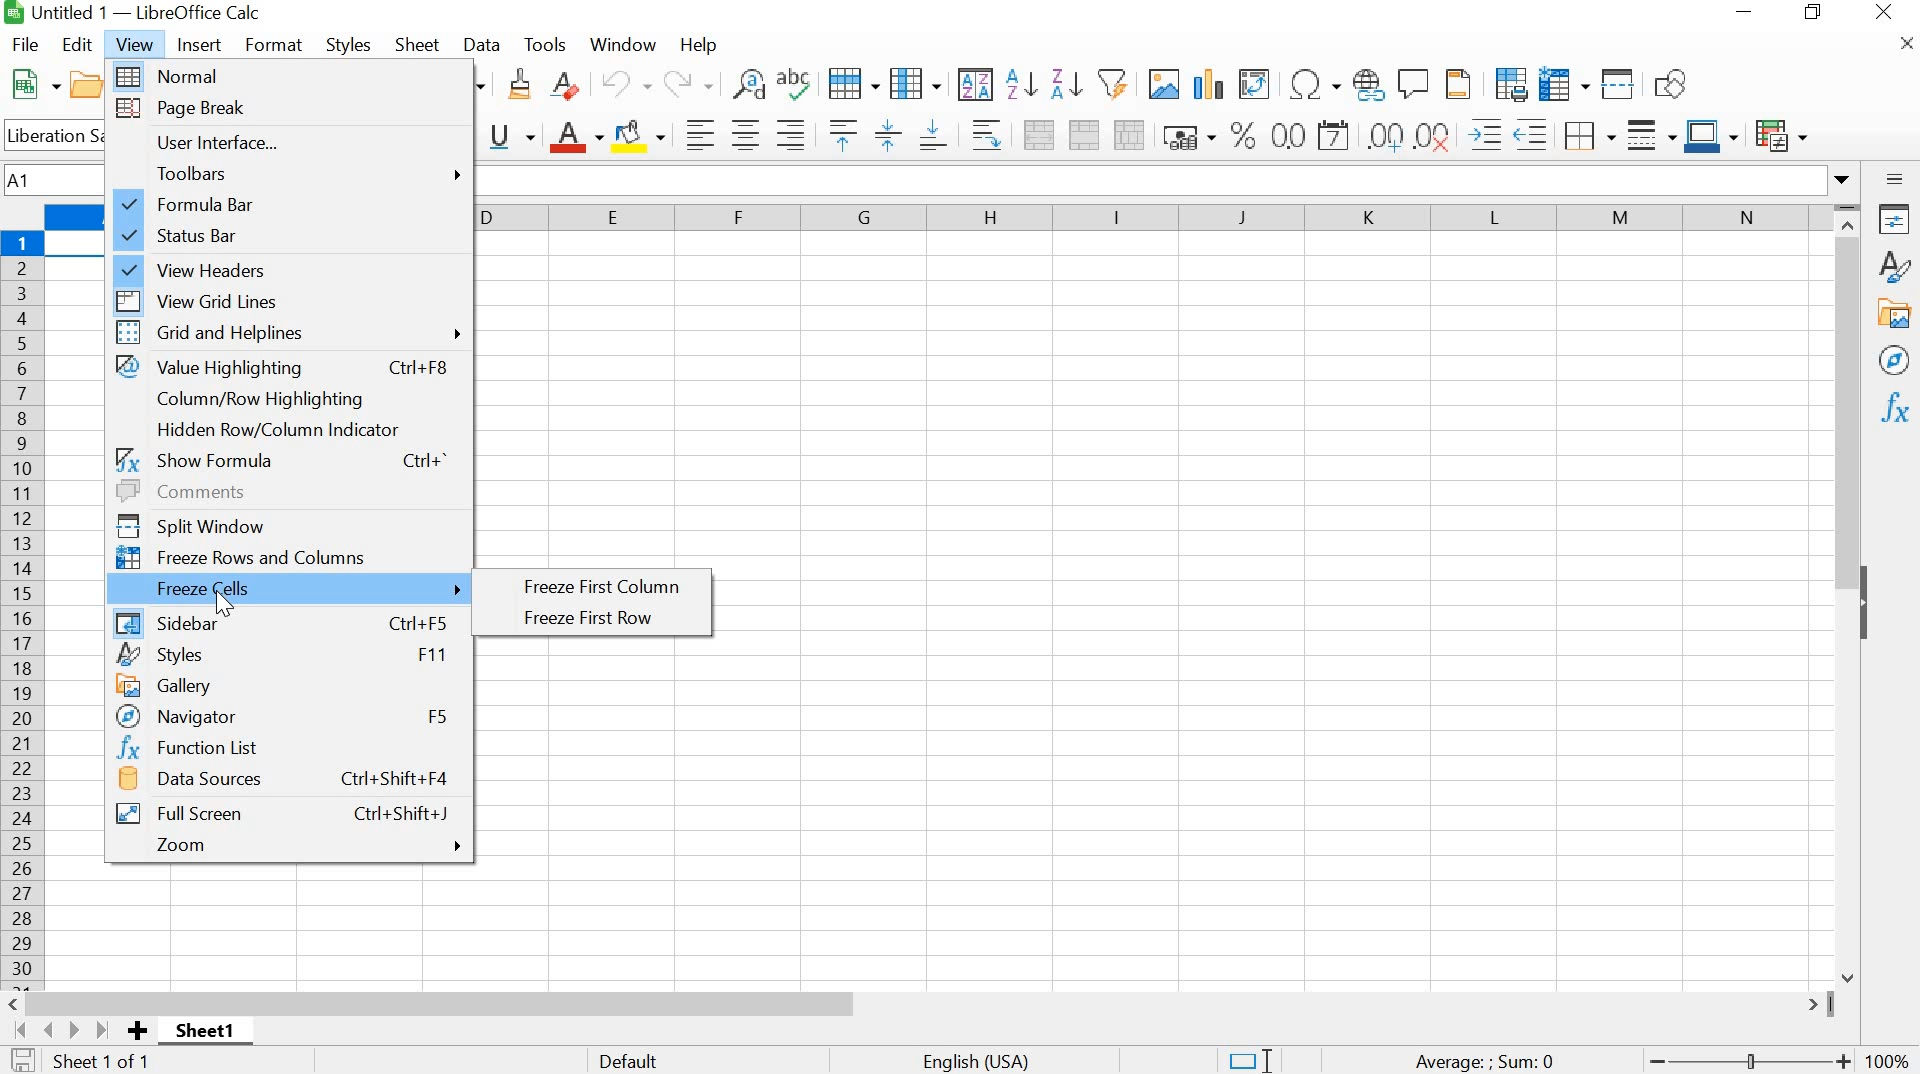 The height and width of the screenshot is (1074, 1920). I want to click on NAVIGATOR, so click(1893, 361).